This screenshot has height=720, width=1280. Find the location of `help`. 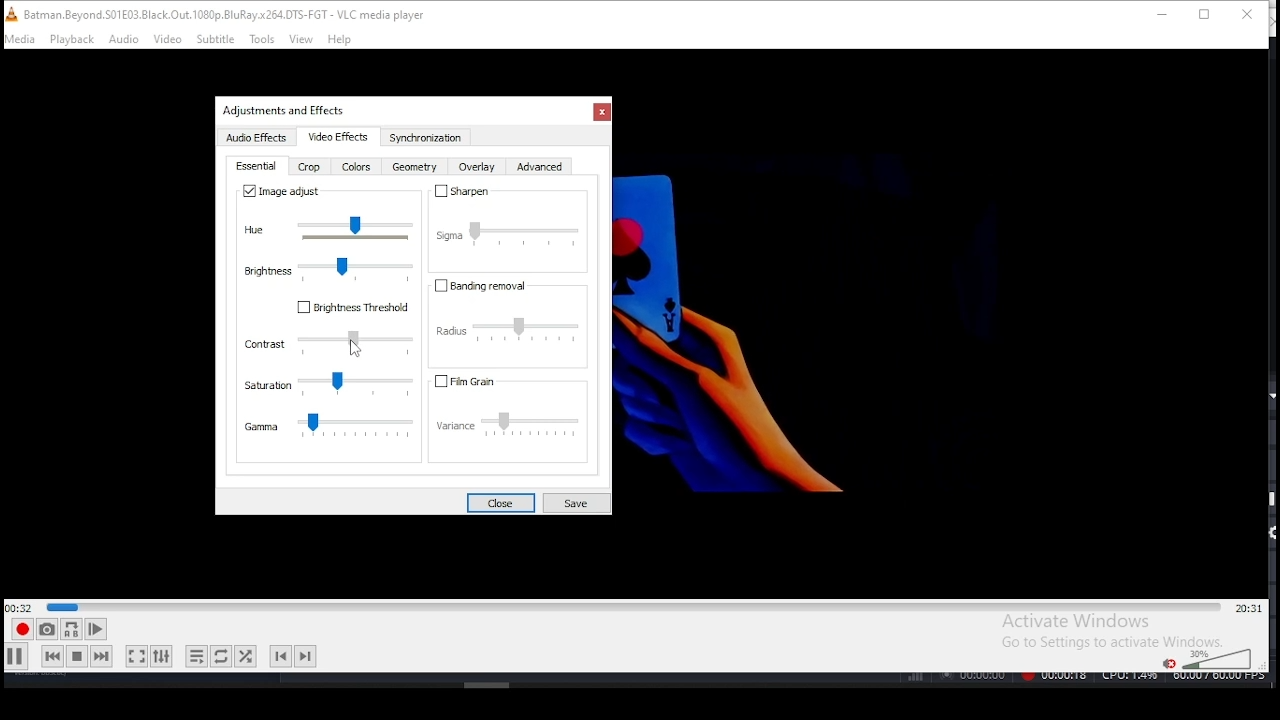

help is located at coordinates (339, 39).